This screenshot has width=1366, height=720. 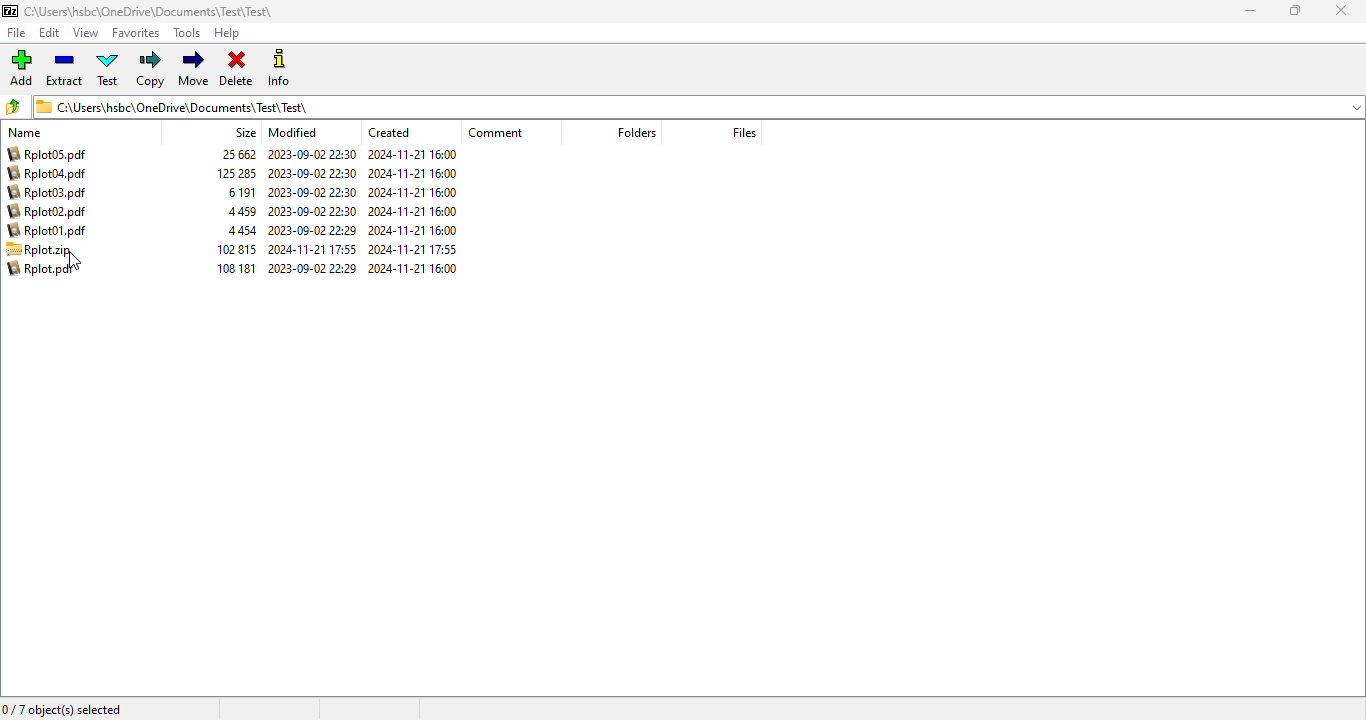 What do you see at coordinates (63, 709) in the screenshot?
I see `0/7 object(s) selected` at bounding box center [63, 709].